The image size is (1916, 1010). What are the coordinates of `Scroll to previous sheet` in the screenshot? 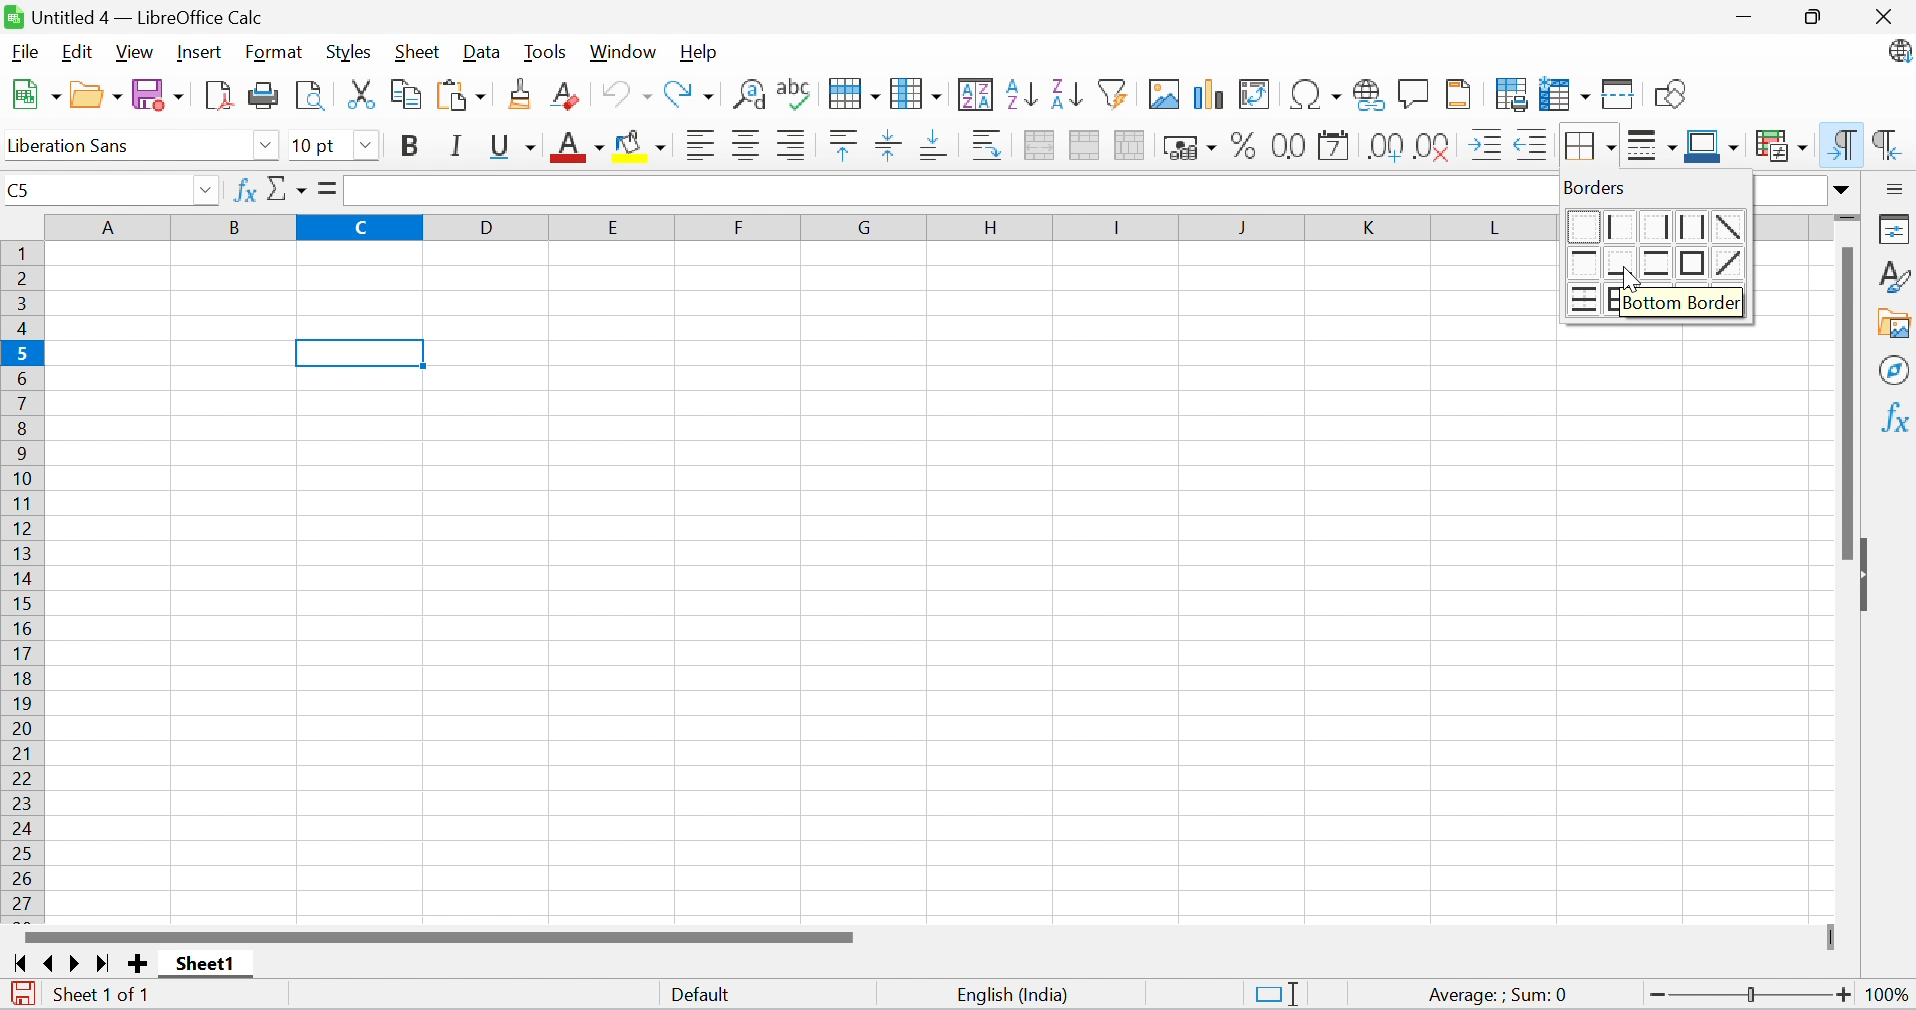 It's located at (49, 962).